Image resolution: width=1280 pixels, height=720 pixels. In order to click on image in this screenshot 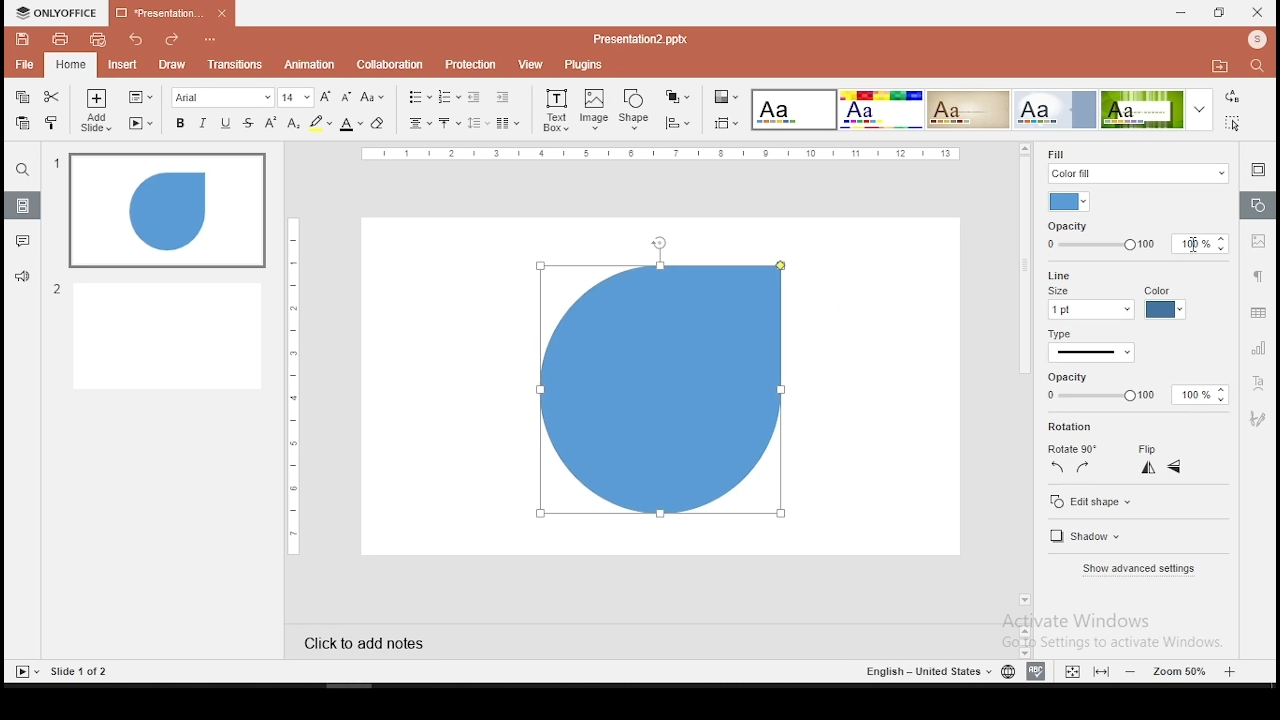, I will do `click(595, 110)`.